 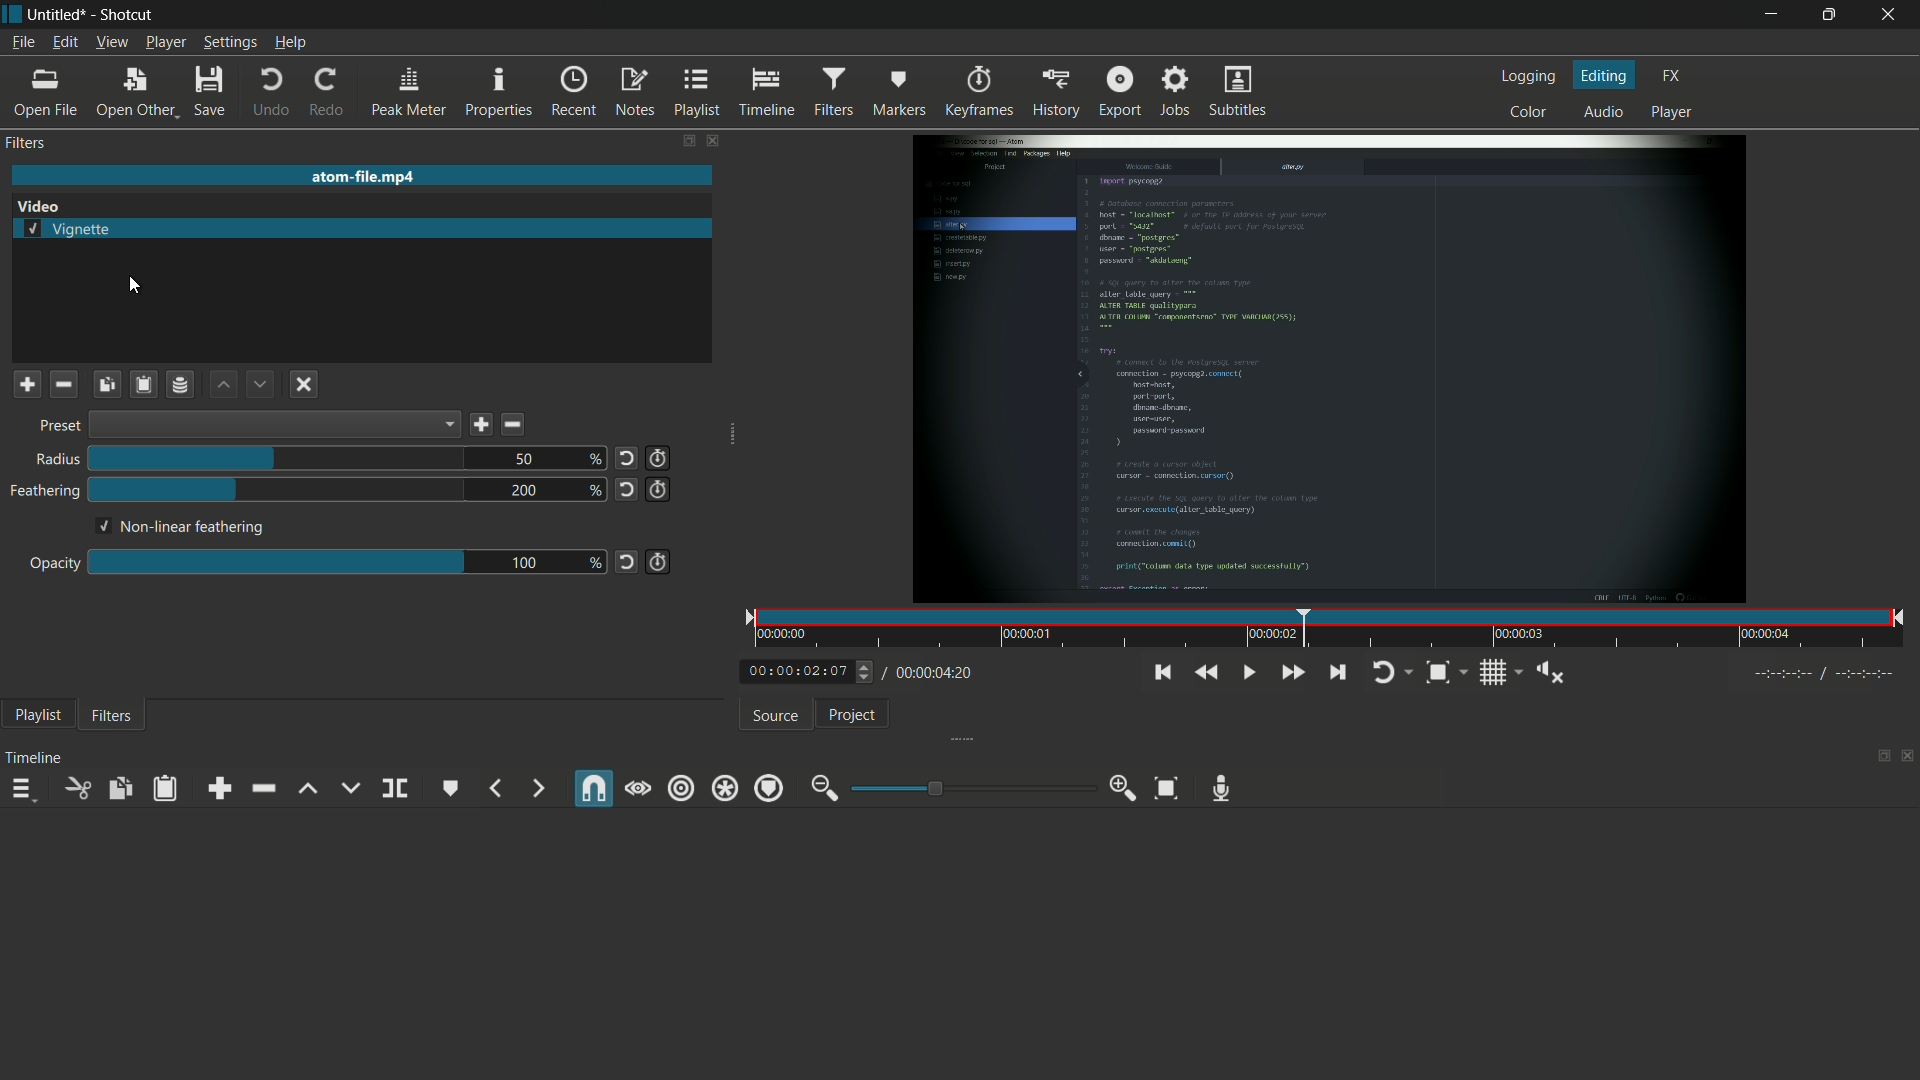 I want to click on project name, so click(x=59, y=15).